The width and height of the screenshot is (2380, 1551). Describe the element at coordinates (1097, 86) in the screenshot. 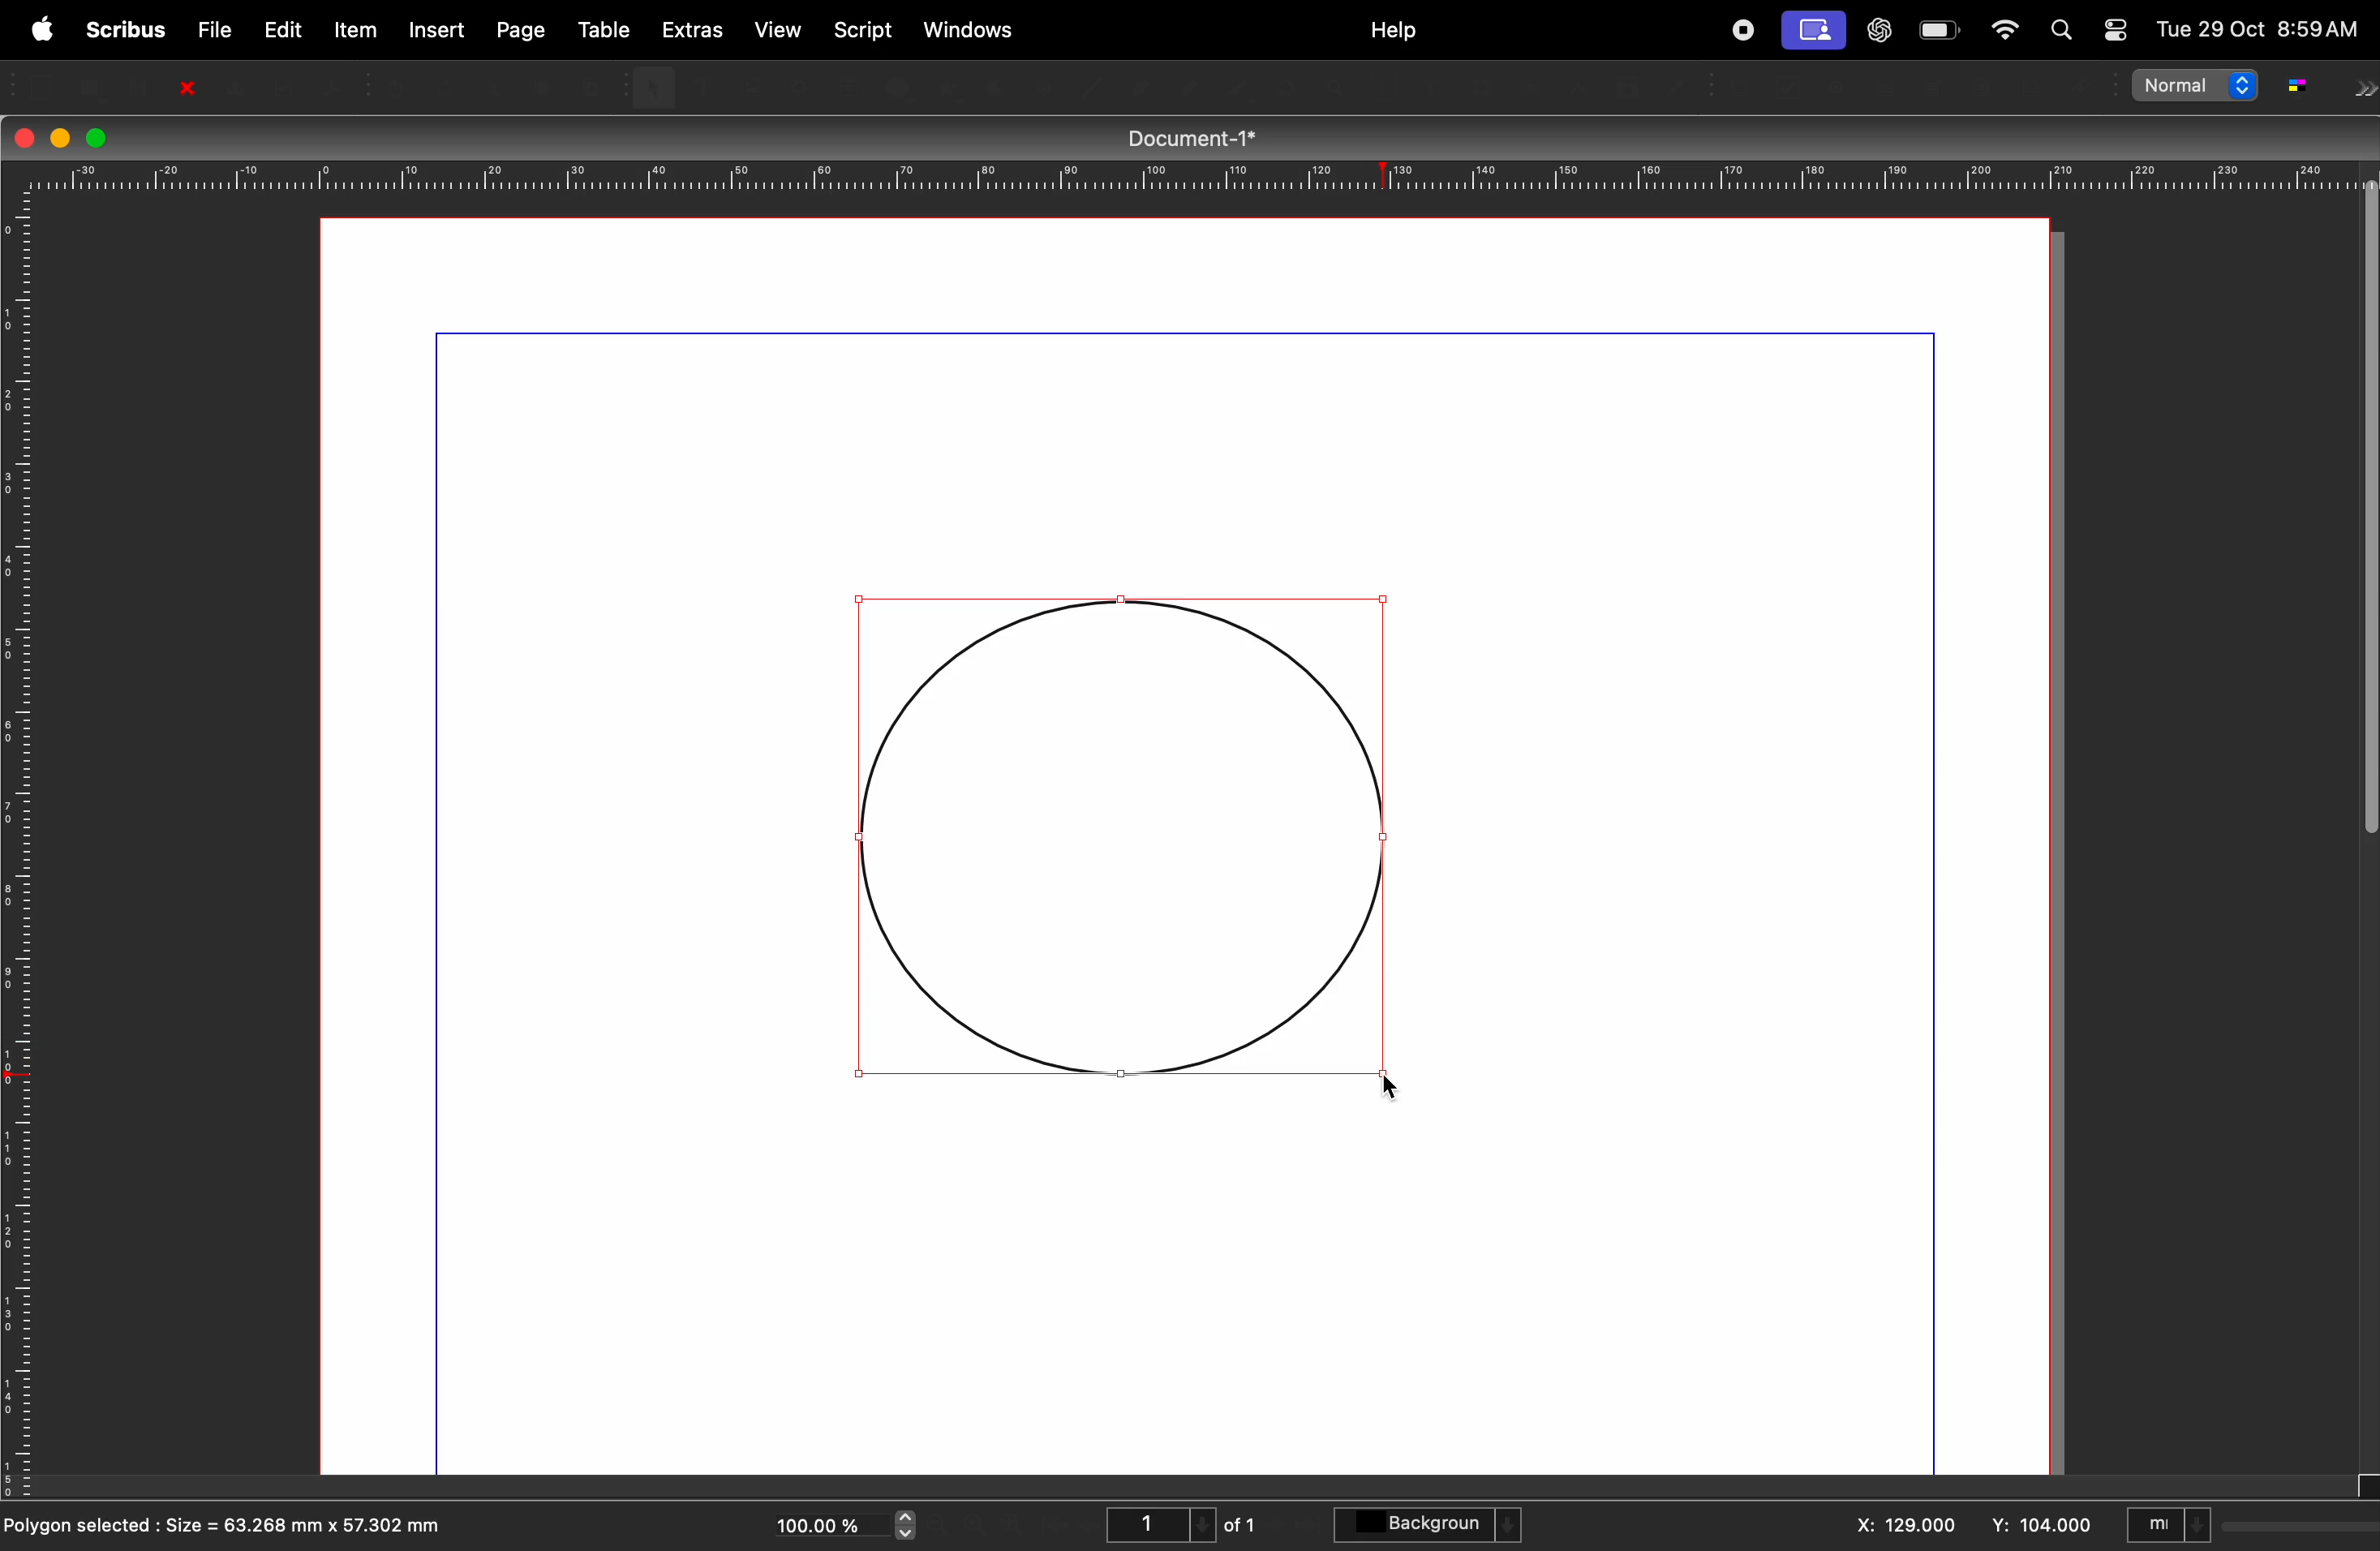

I see `Line` at that location.